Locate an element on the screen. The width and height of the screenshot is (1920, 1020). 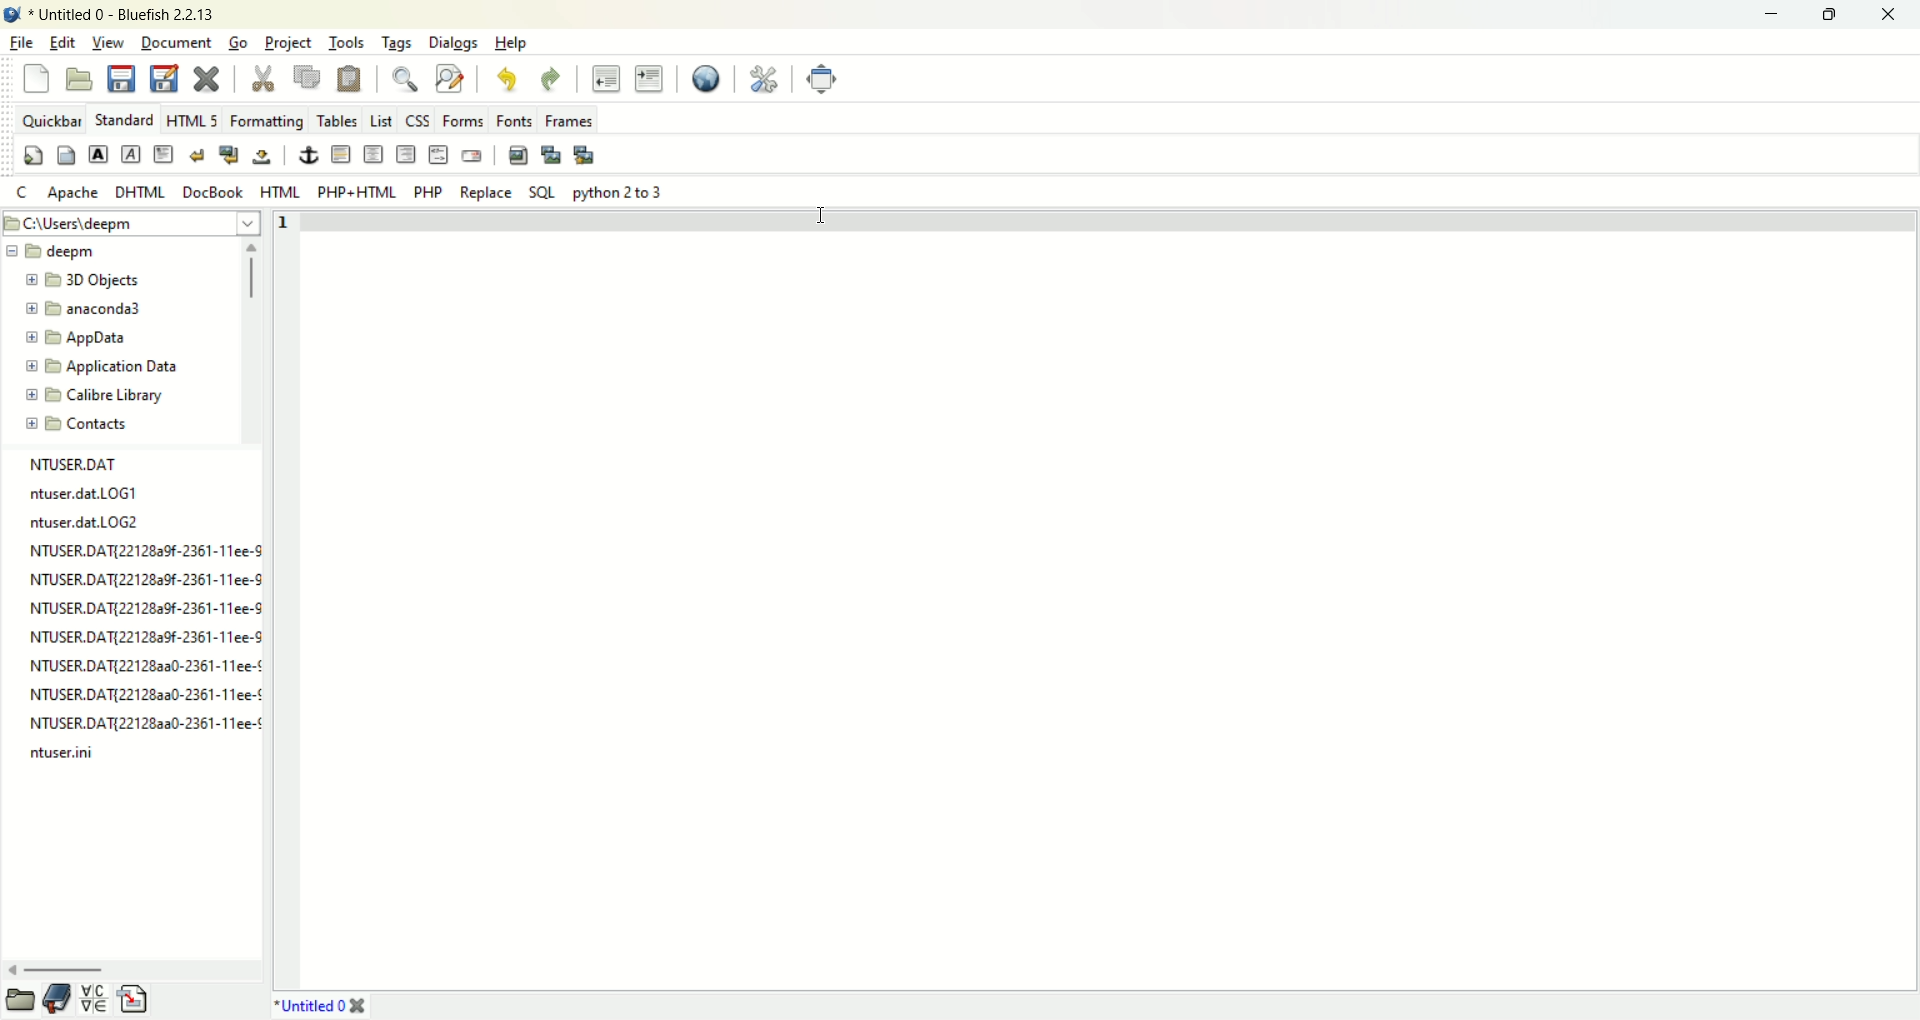
go is located at coordinates (237, 43).